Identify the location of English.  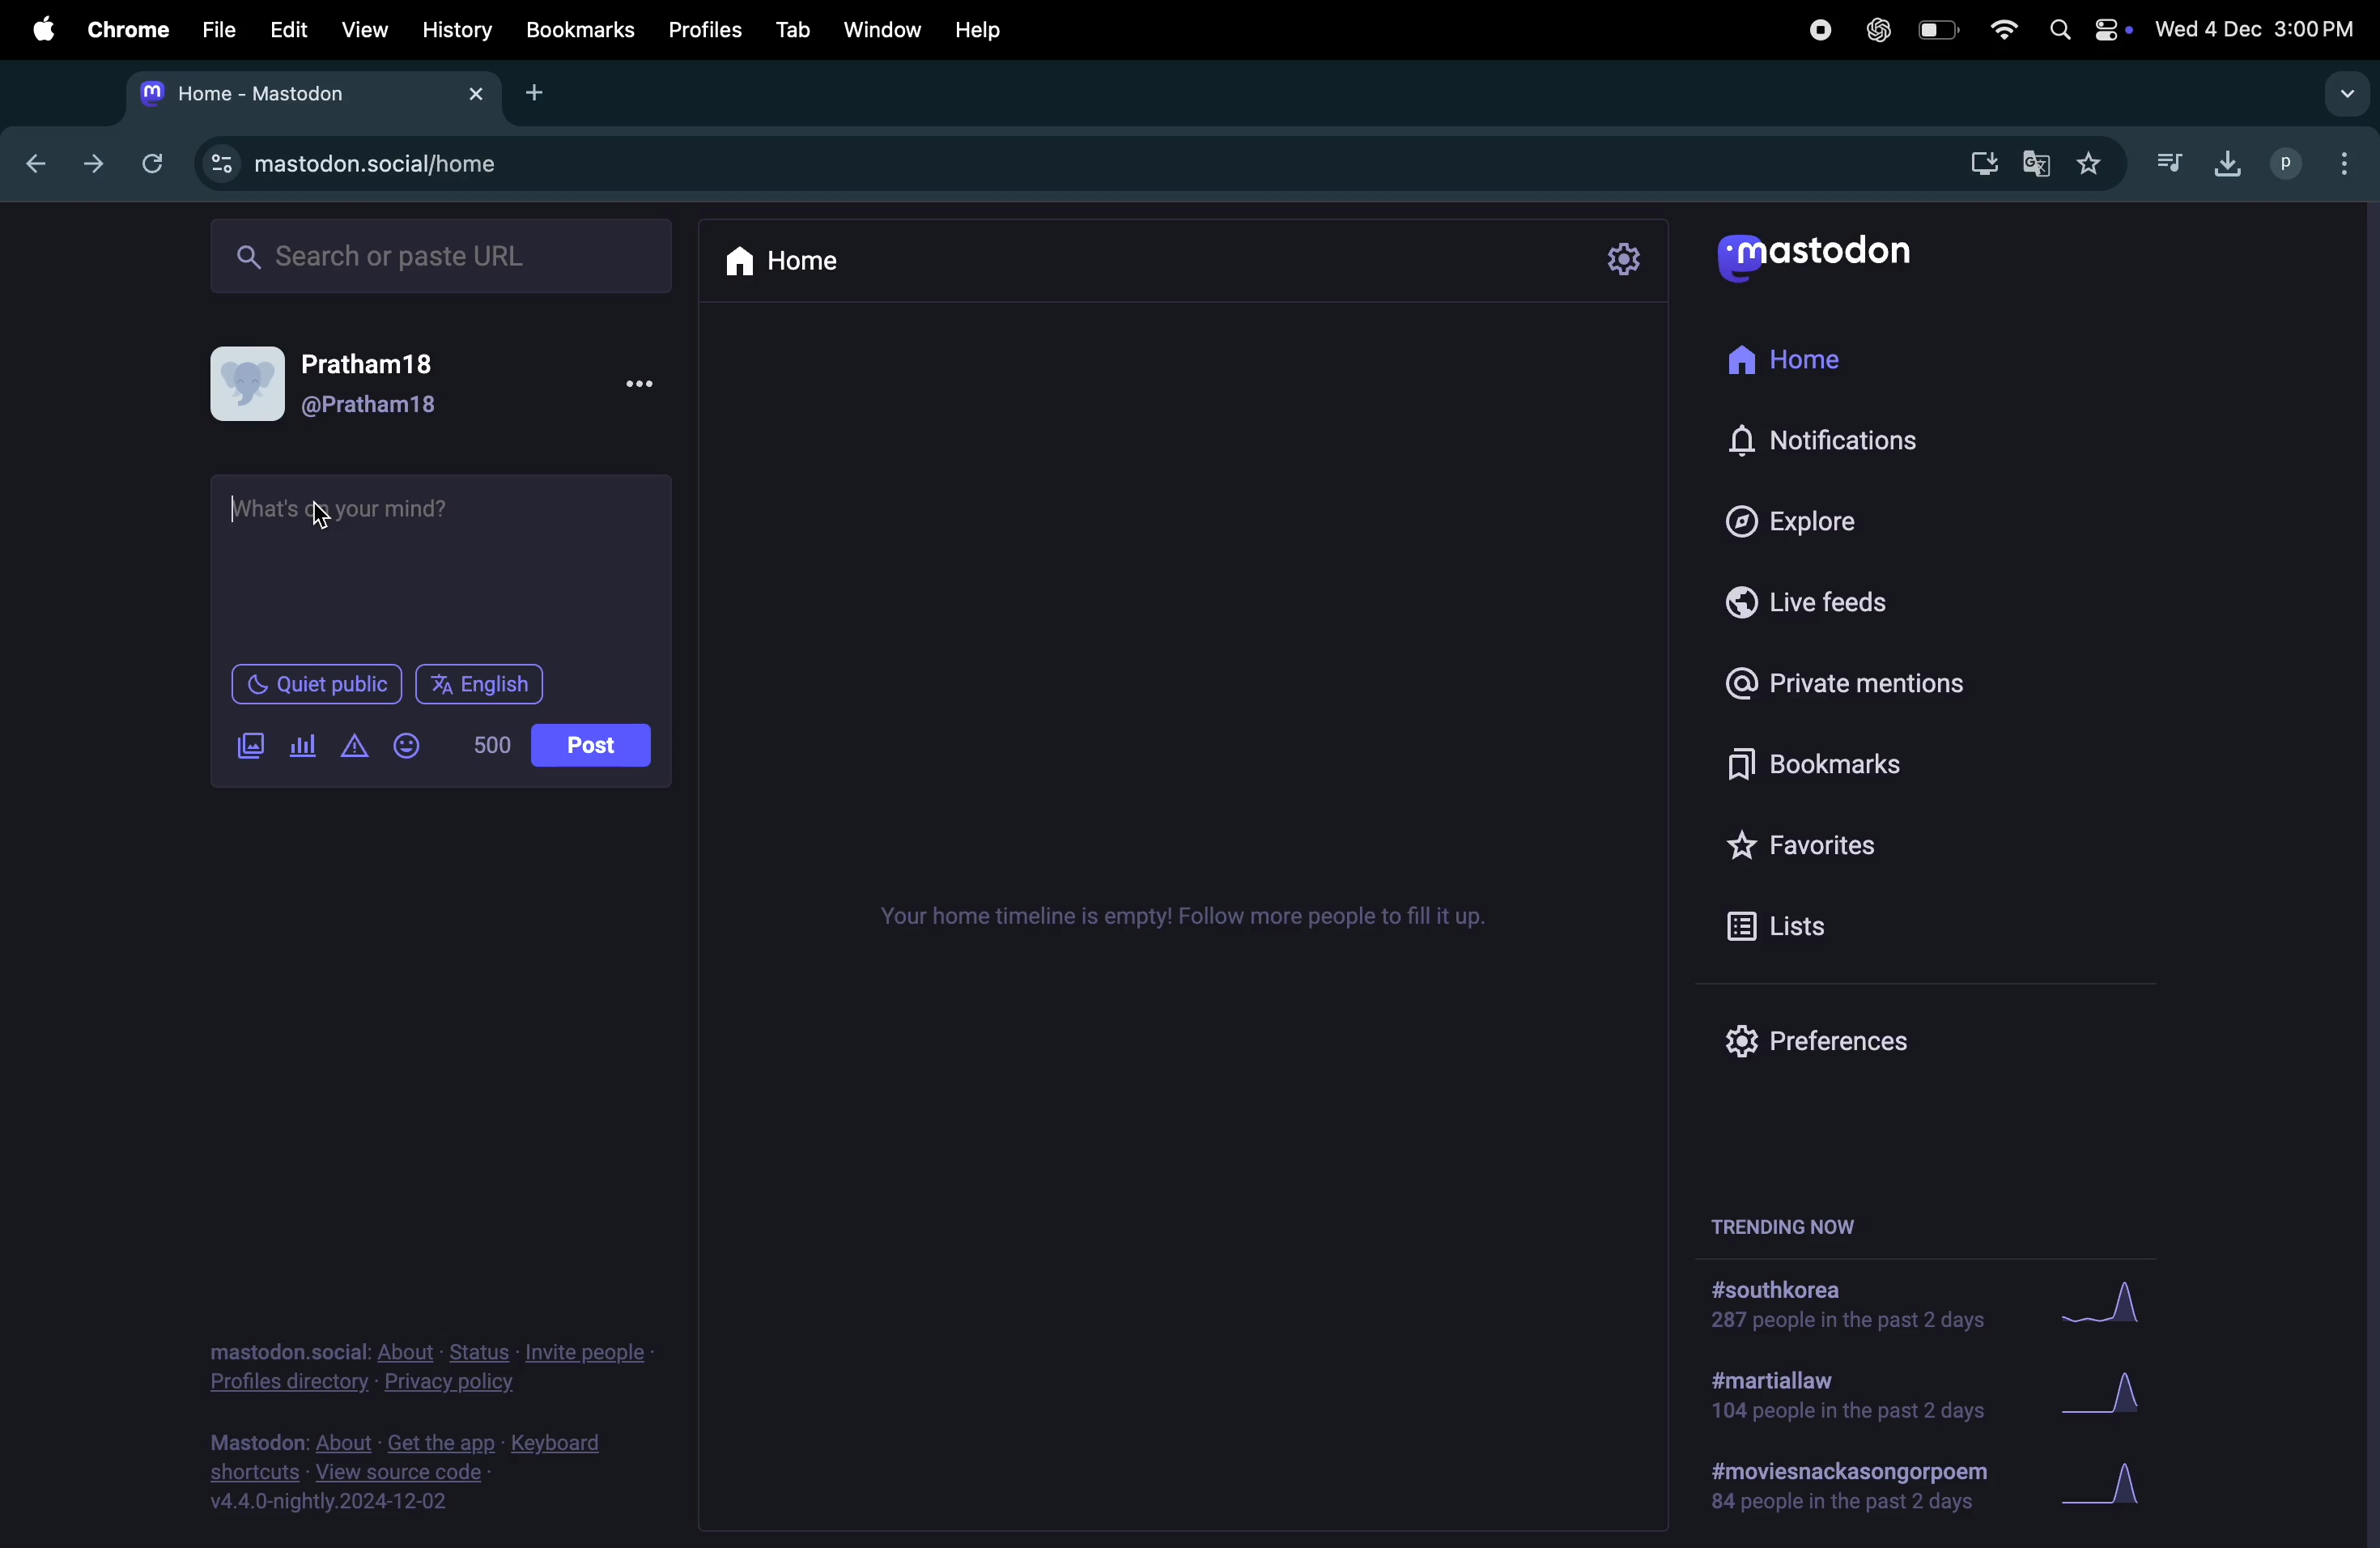
(478, 684).